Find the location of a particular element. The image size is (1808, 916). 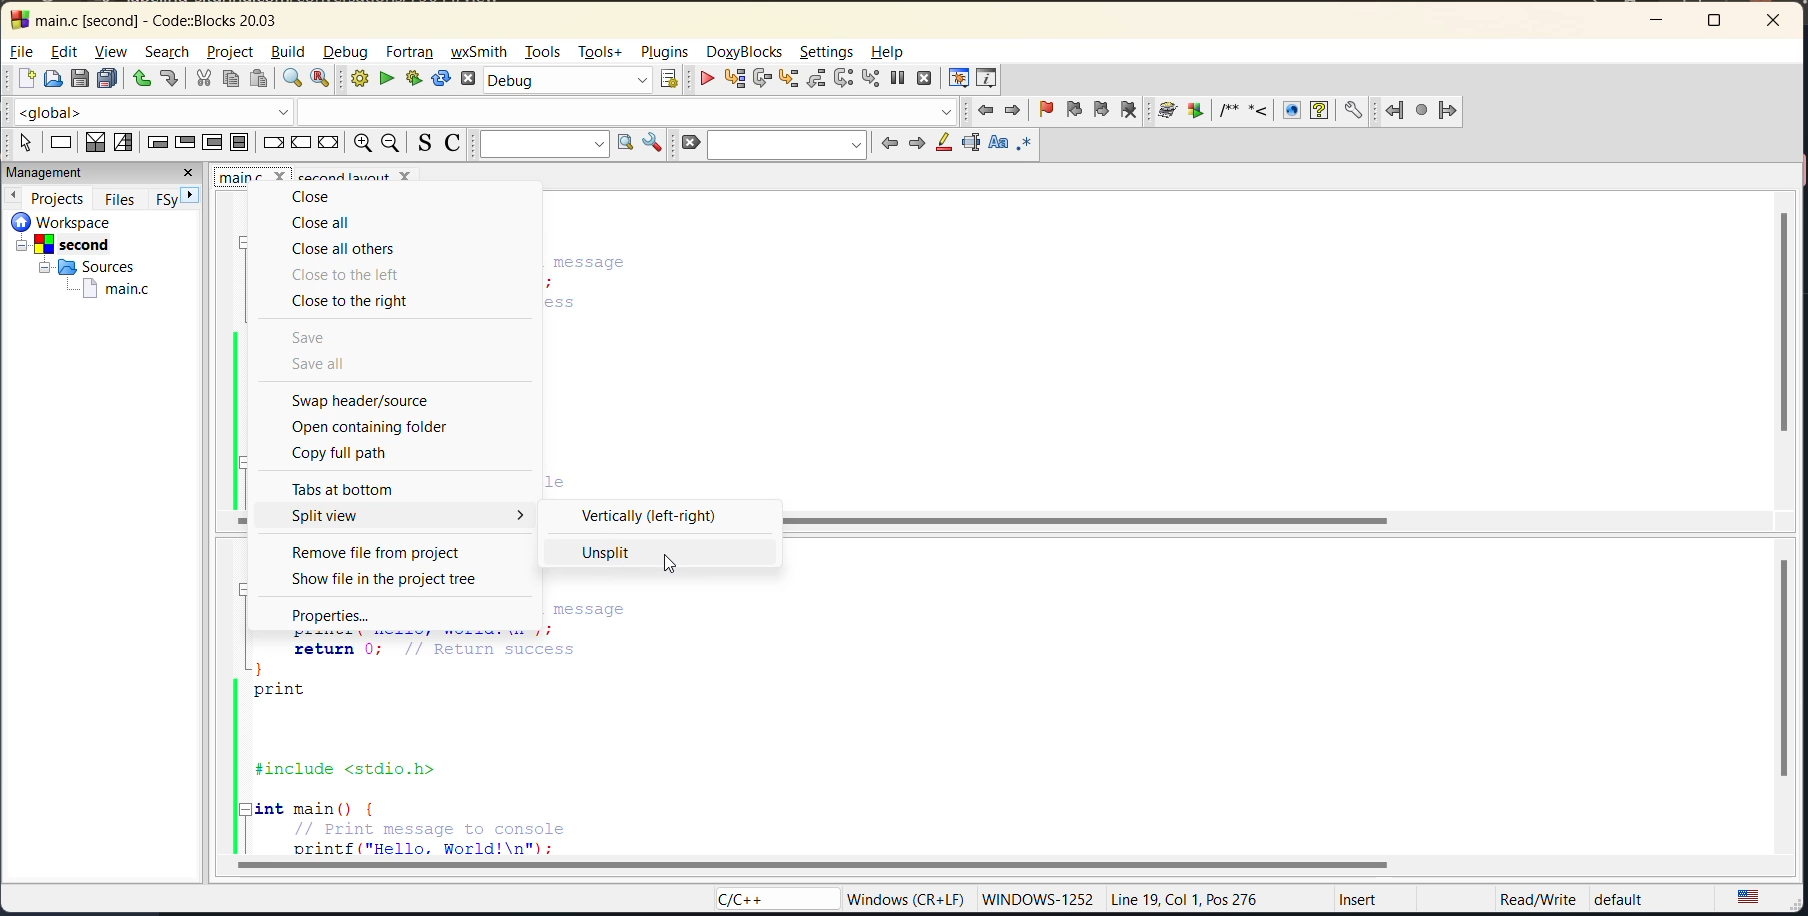

close is located at coordinates (189, 172).